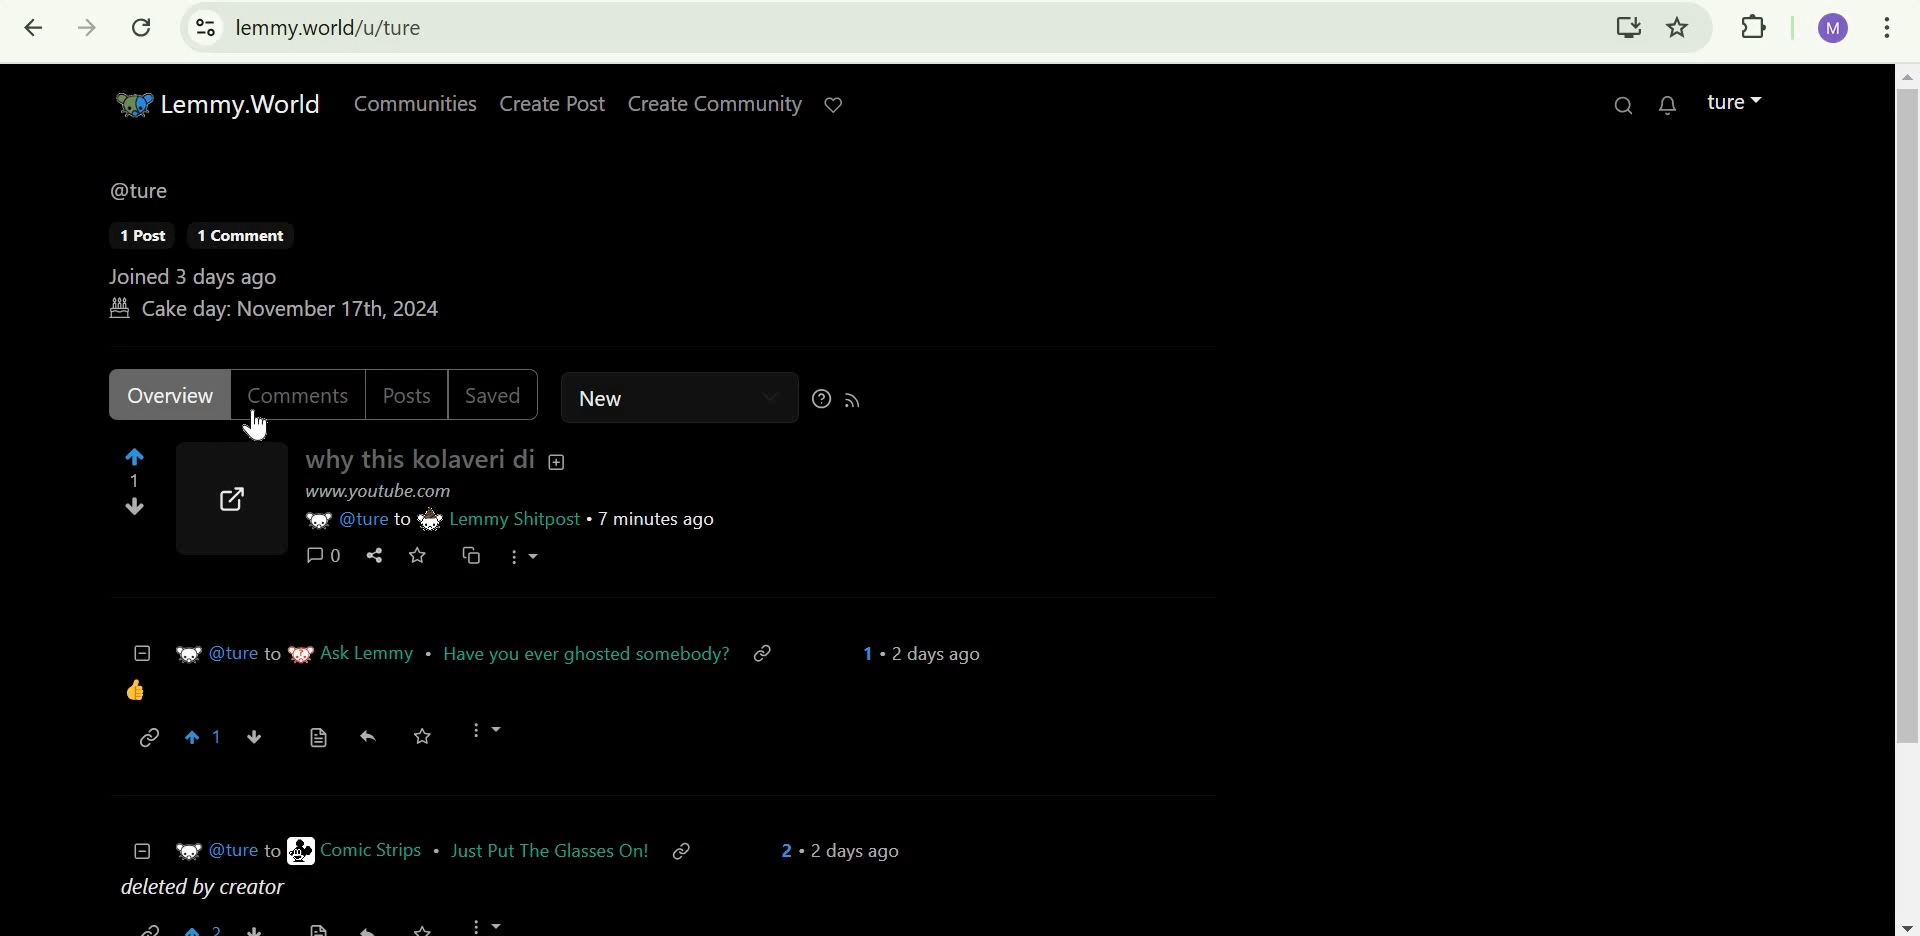 The width and height of the screenshot is (1920, 936). Describe the element at coordinates (207, 737) in the screenshot. I see `upvote` at that location.